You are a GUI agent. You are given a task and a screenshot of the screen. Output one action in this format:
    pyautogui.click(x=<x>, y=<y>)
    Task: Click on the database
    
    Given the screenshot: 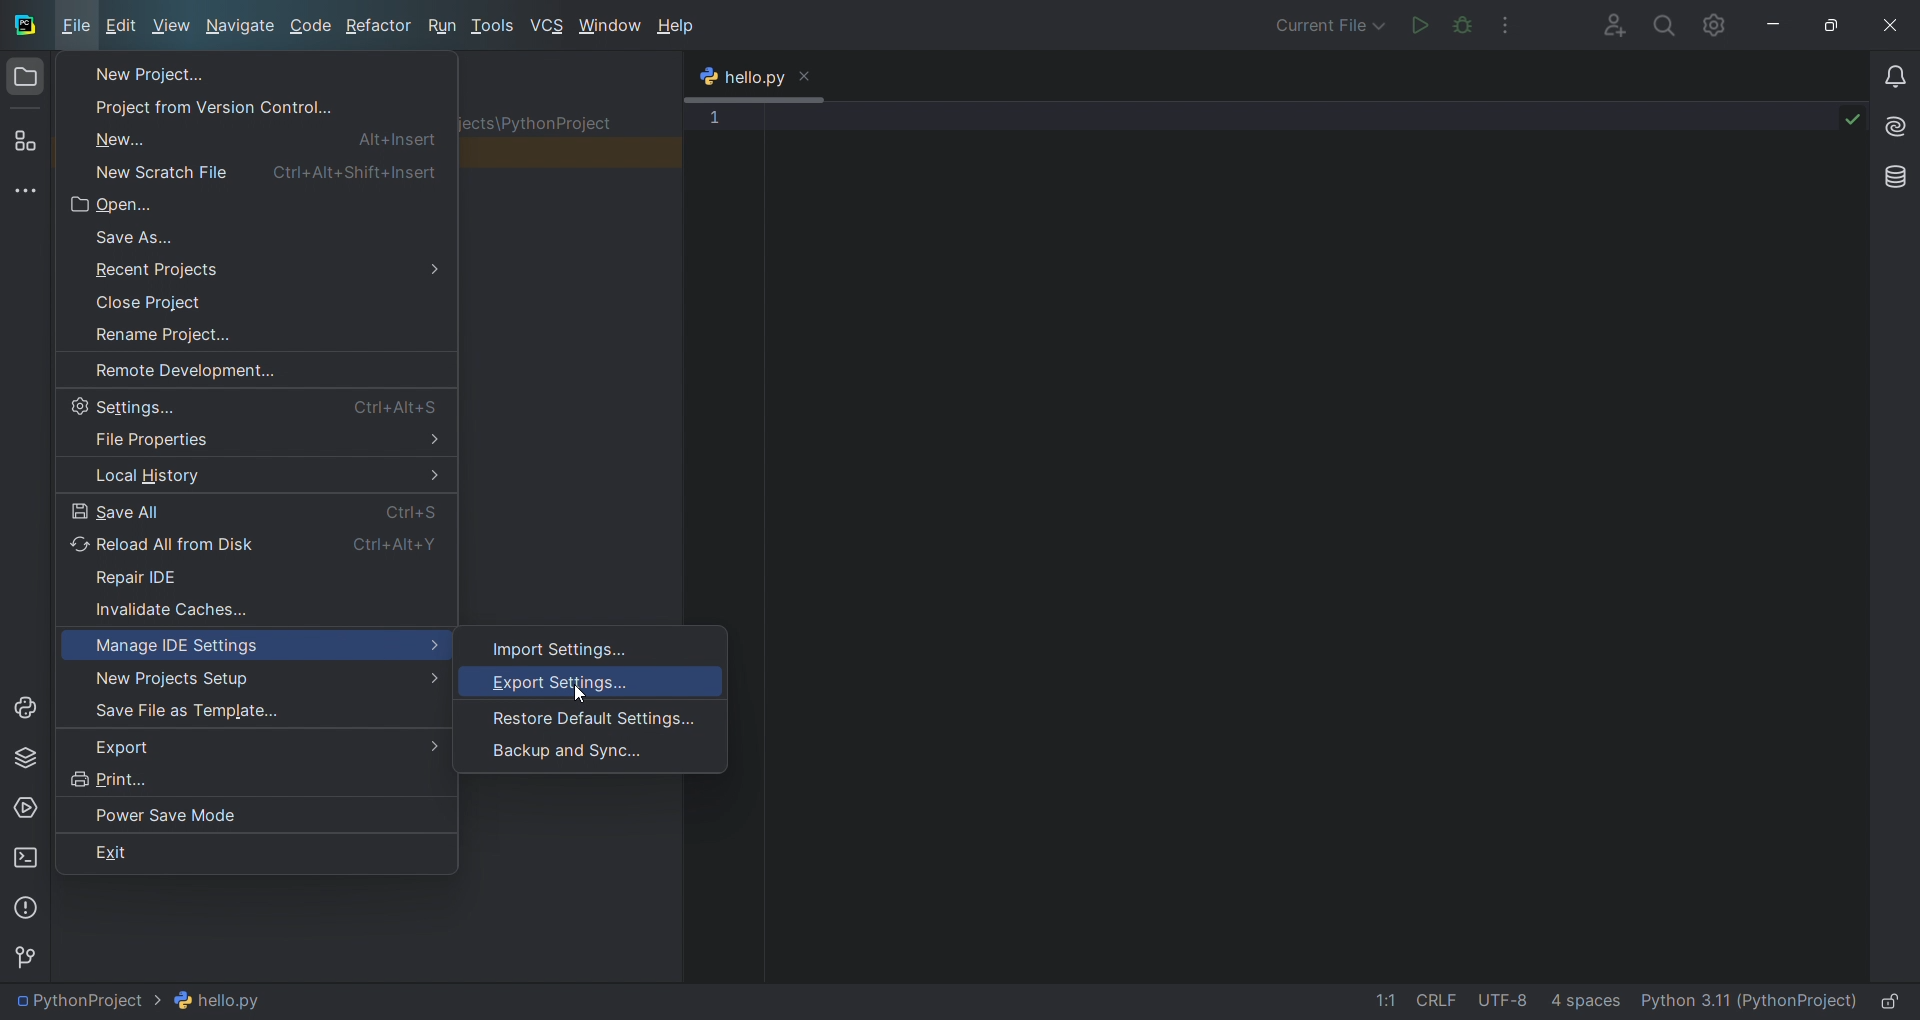 What is the action you would take?
    pyautogui.click(x=1896, y=177)
    